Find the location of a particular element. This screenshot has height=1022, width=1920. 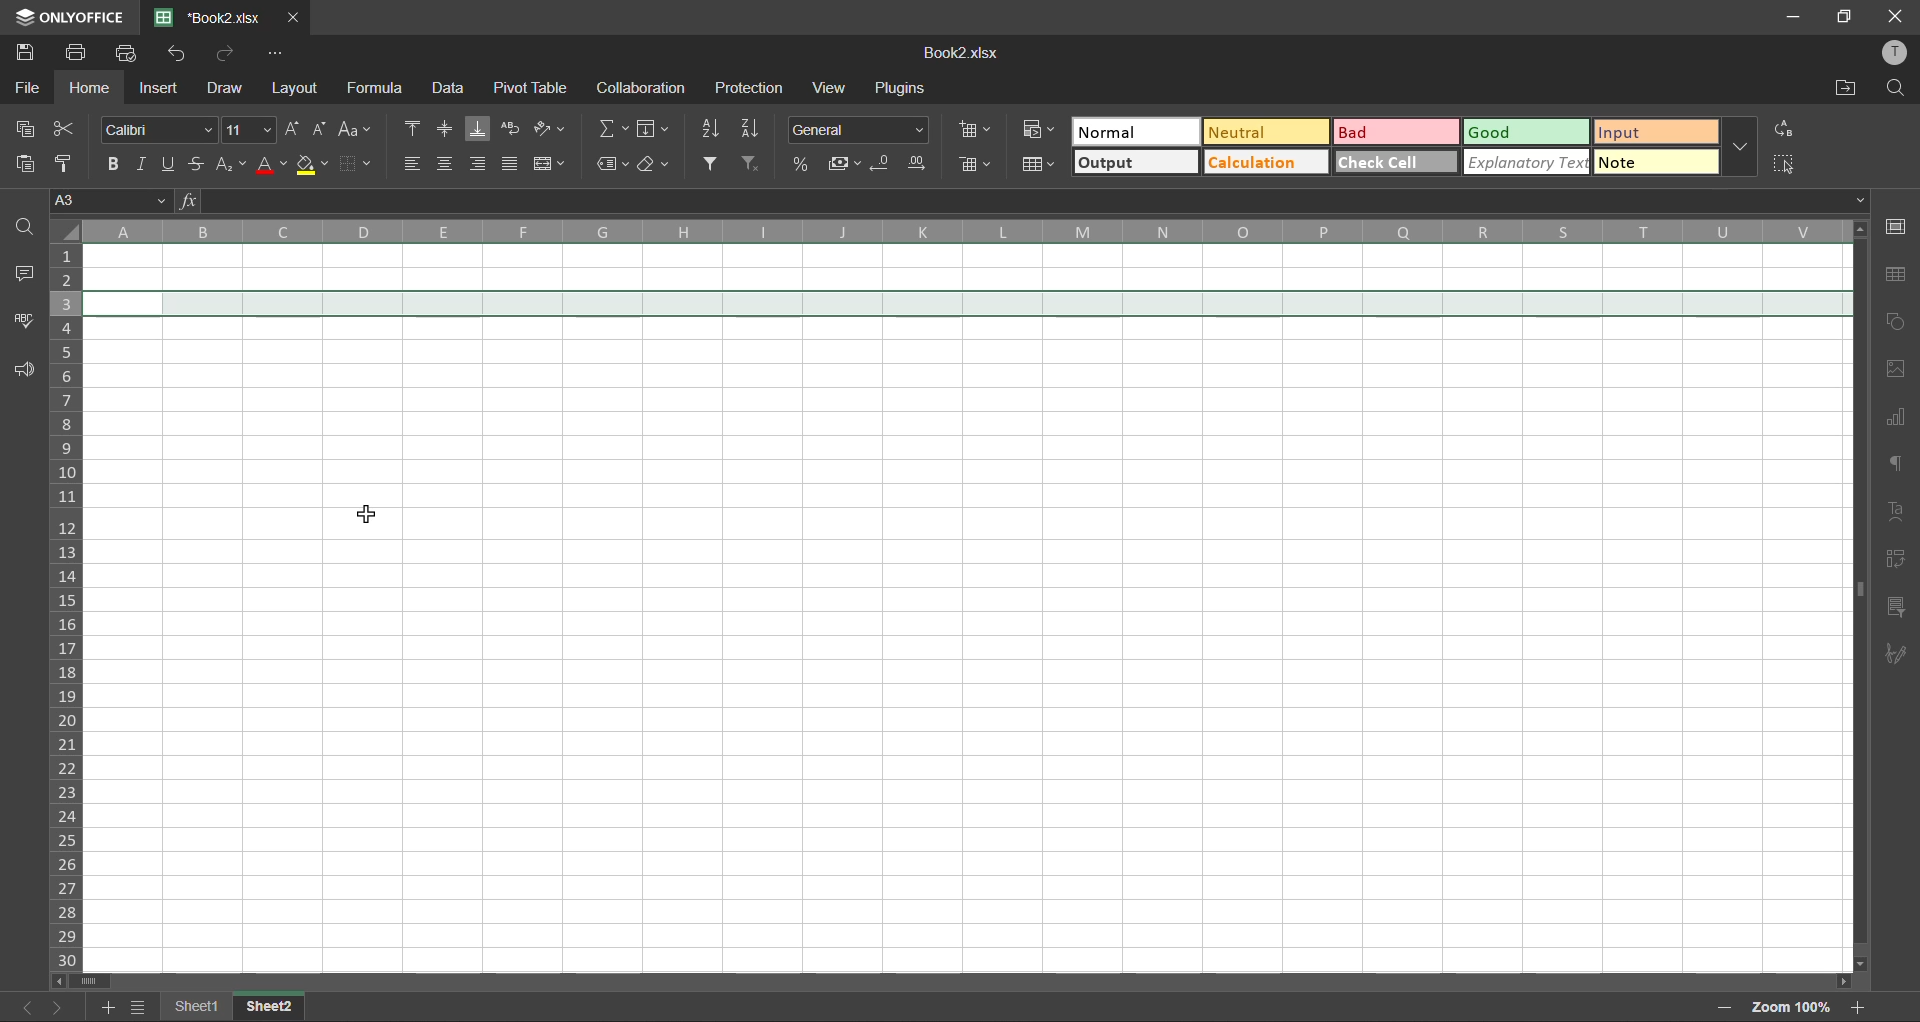

profile is located at coordinates (1892, 53).